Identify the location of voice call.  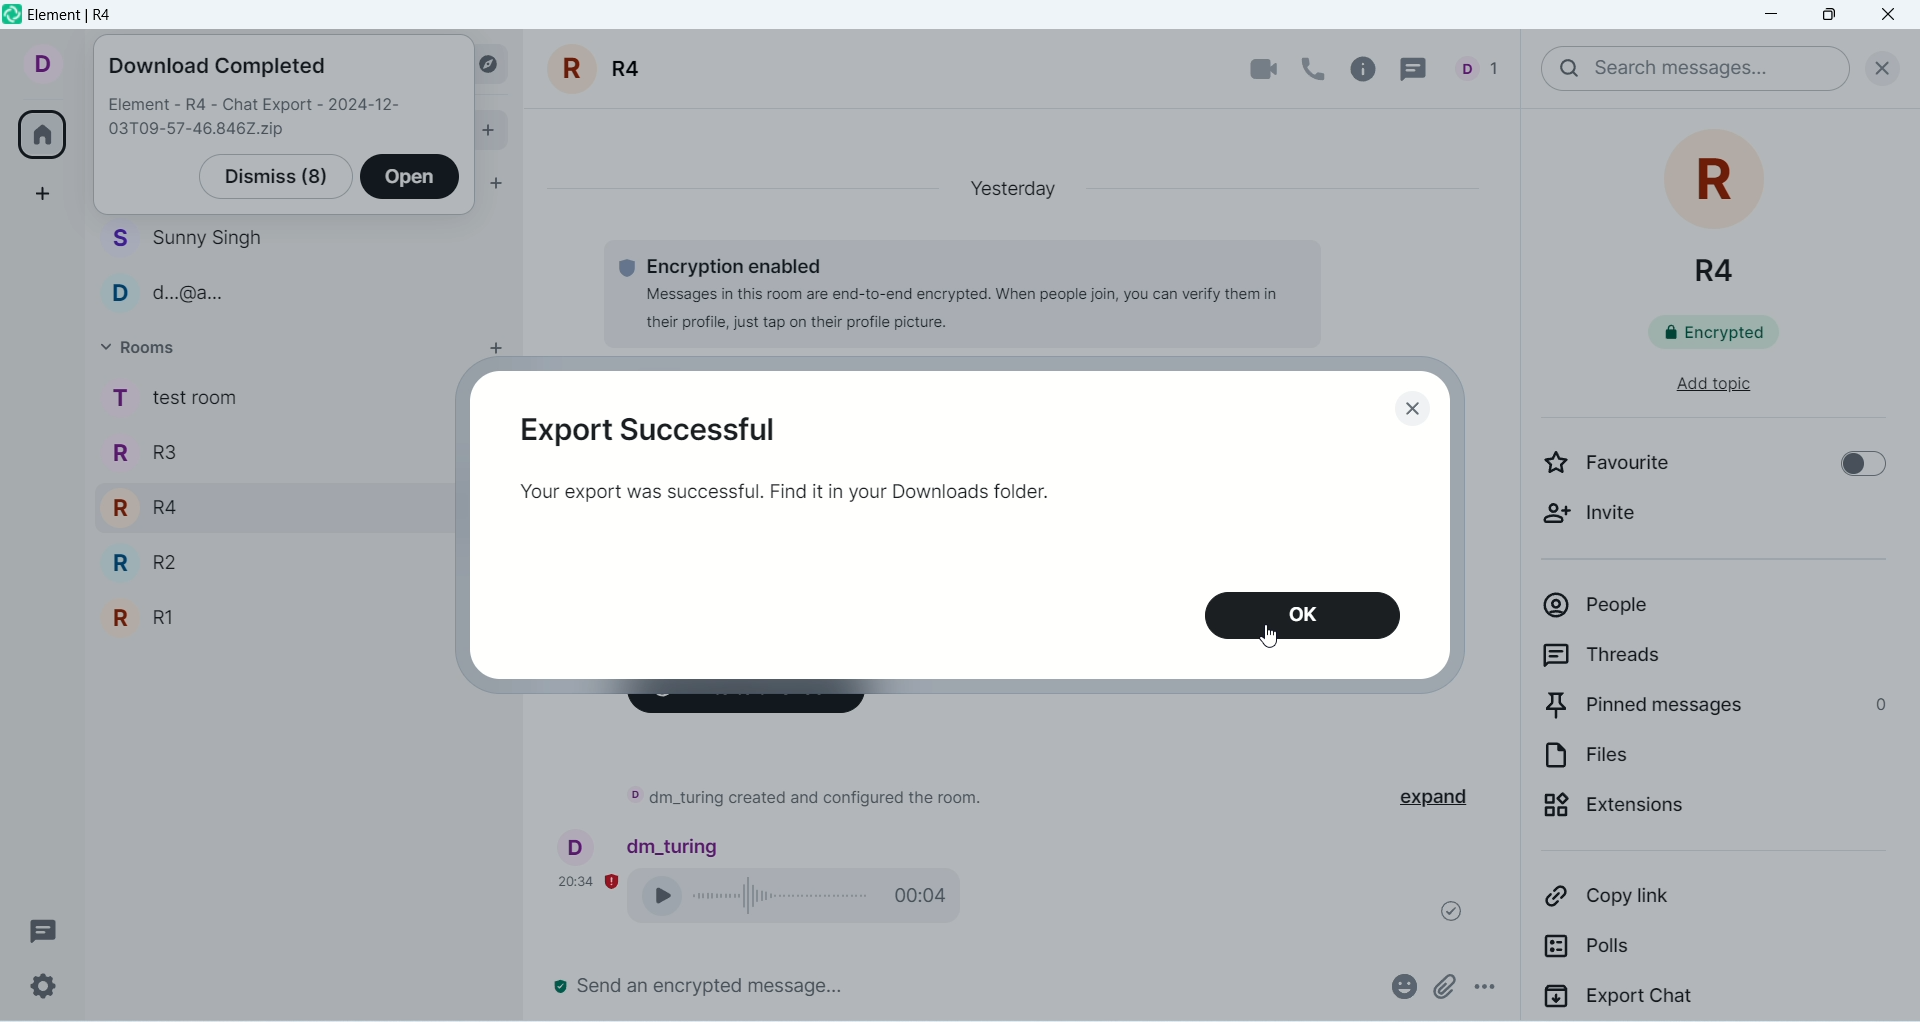
(807, 899).